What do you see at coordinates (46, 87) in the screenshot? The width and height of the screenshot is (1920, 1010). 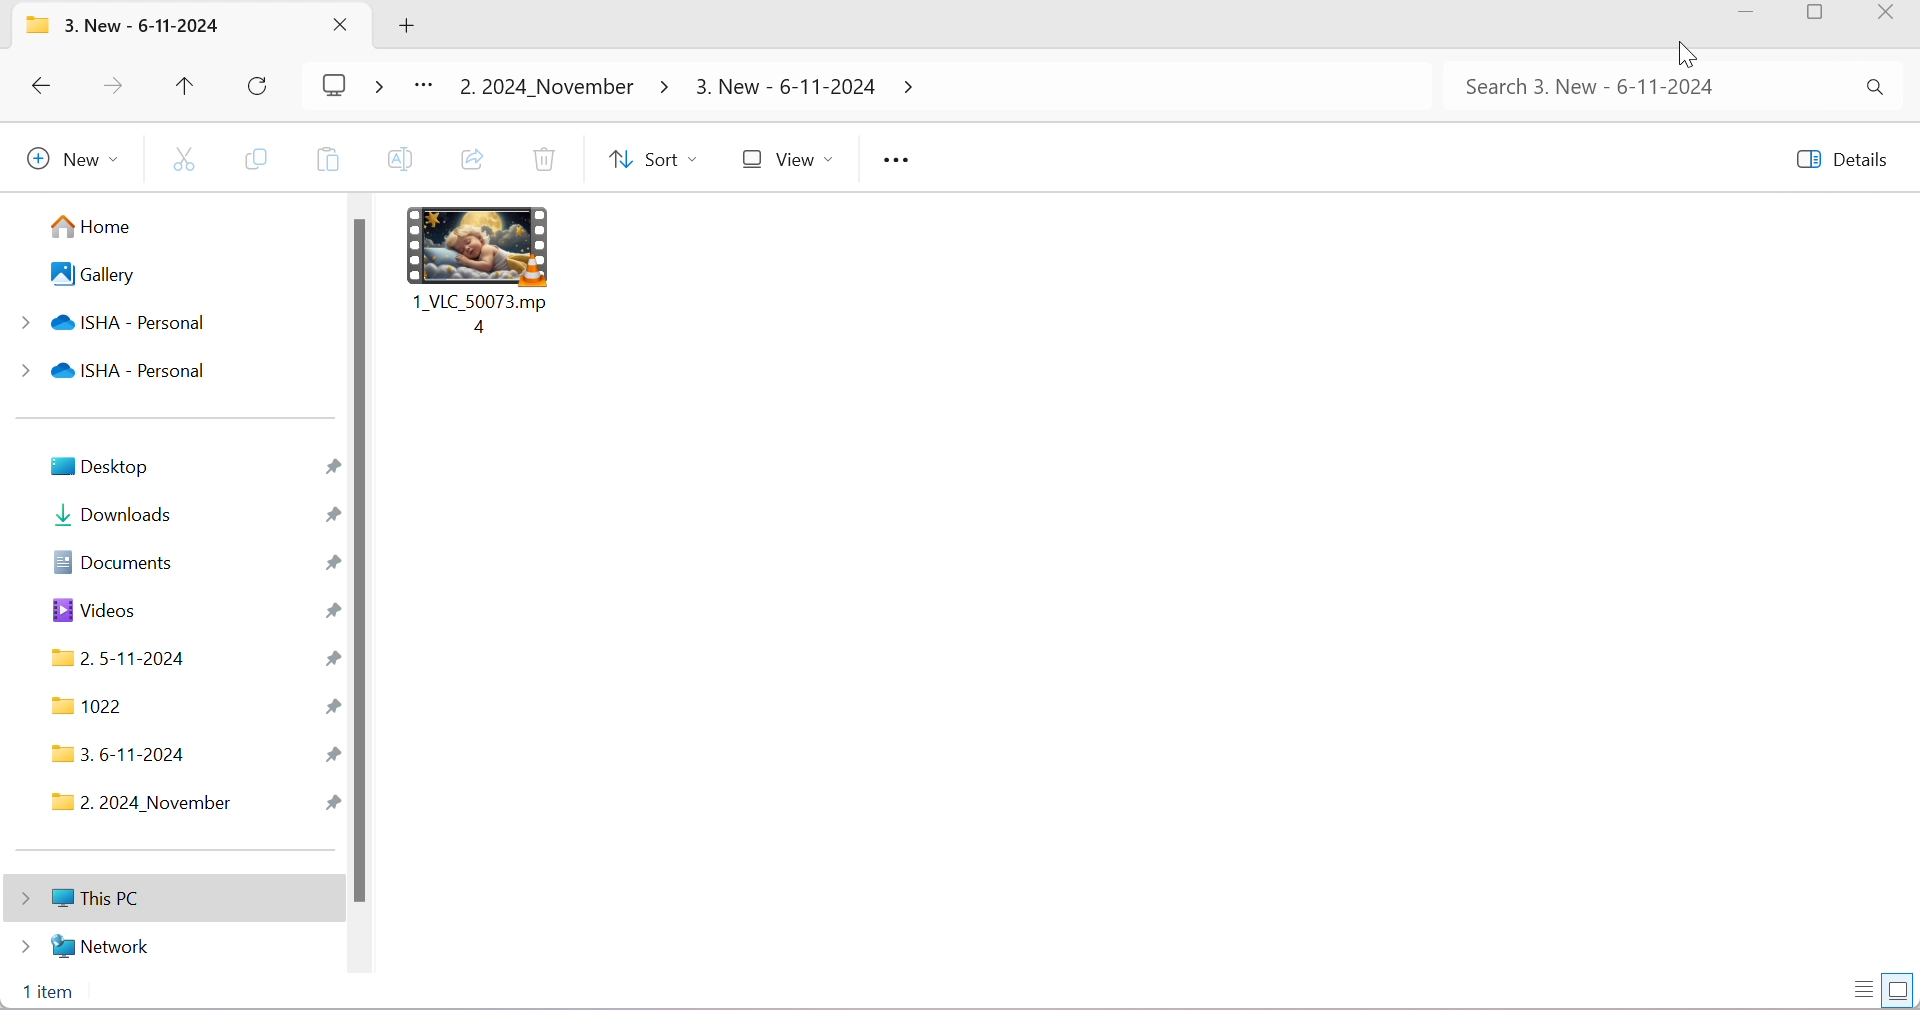 I see `Back to new folder` at bounding box center [46, 87].